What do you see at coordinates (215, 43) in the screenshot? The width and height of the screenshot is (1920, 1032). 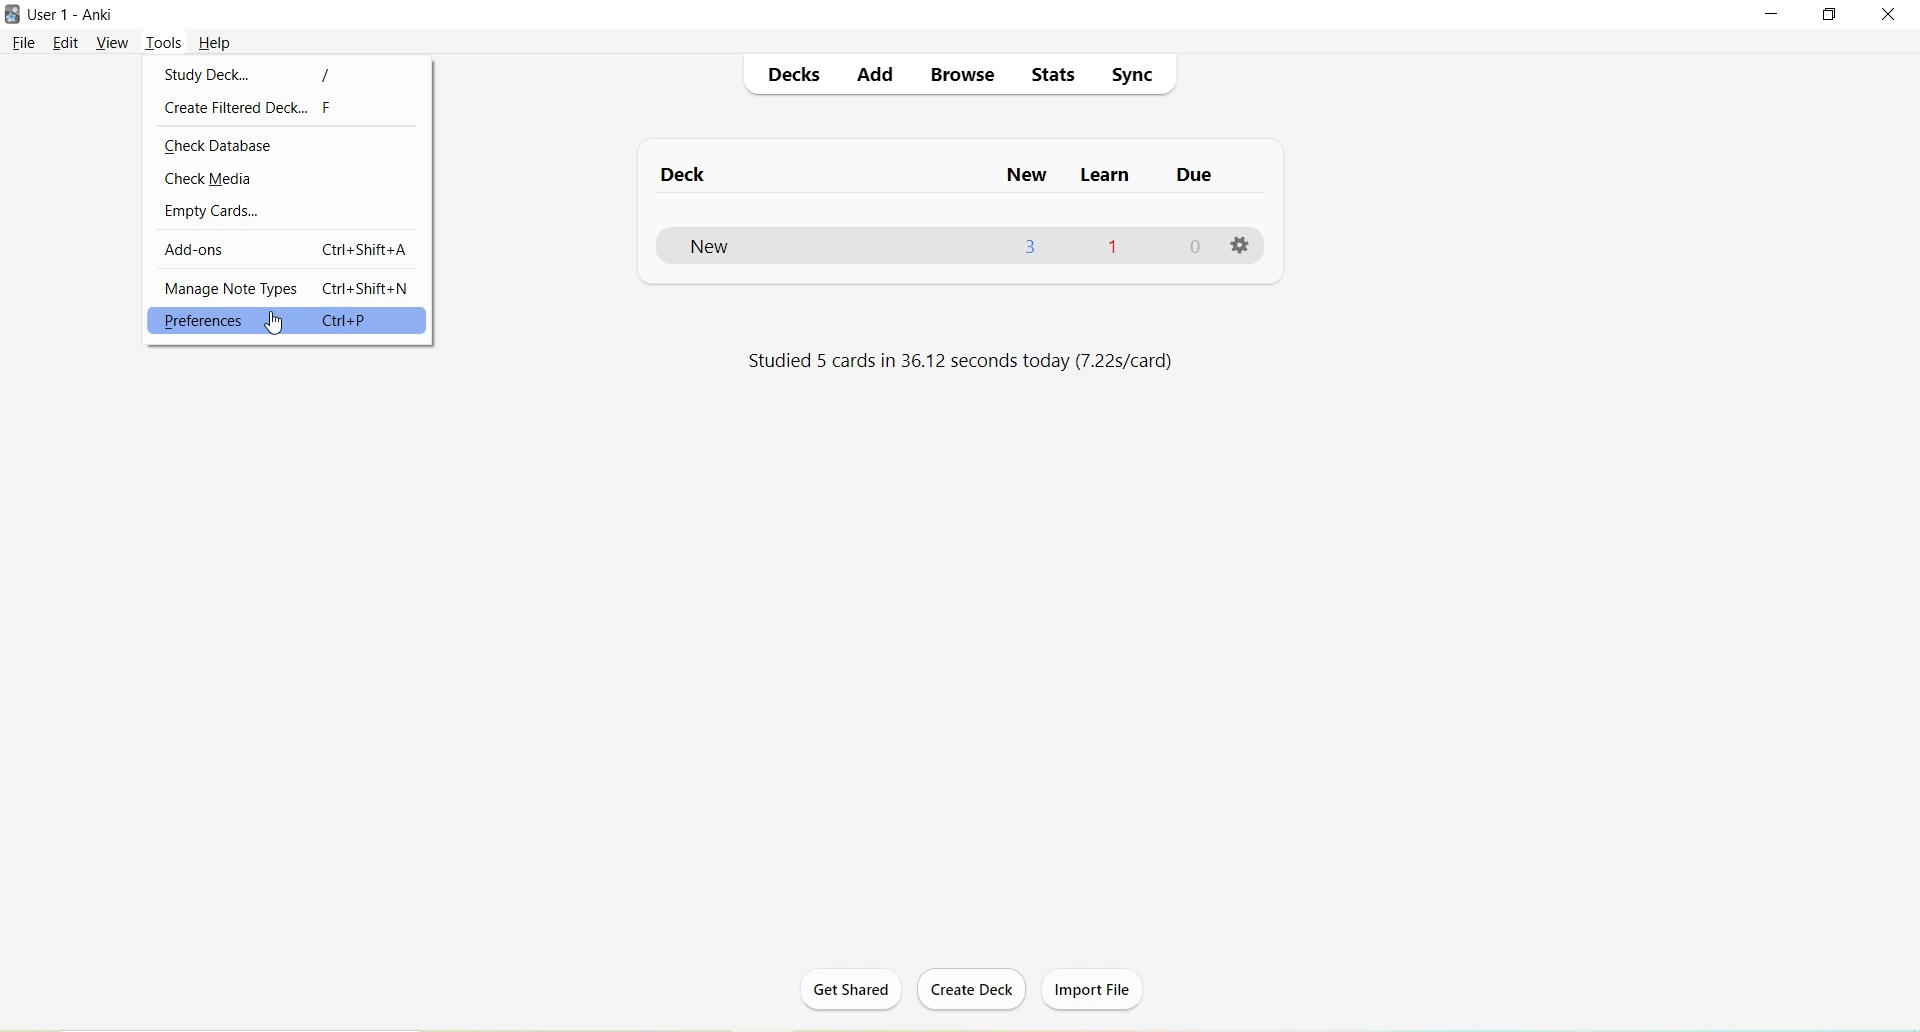 I see `Help` at bounding box center [215, 43].